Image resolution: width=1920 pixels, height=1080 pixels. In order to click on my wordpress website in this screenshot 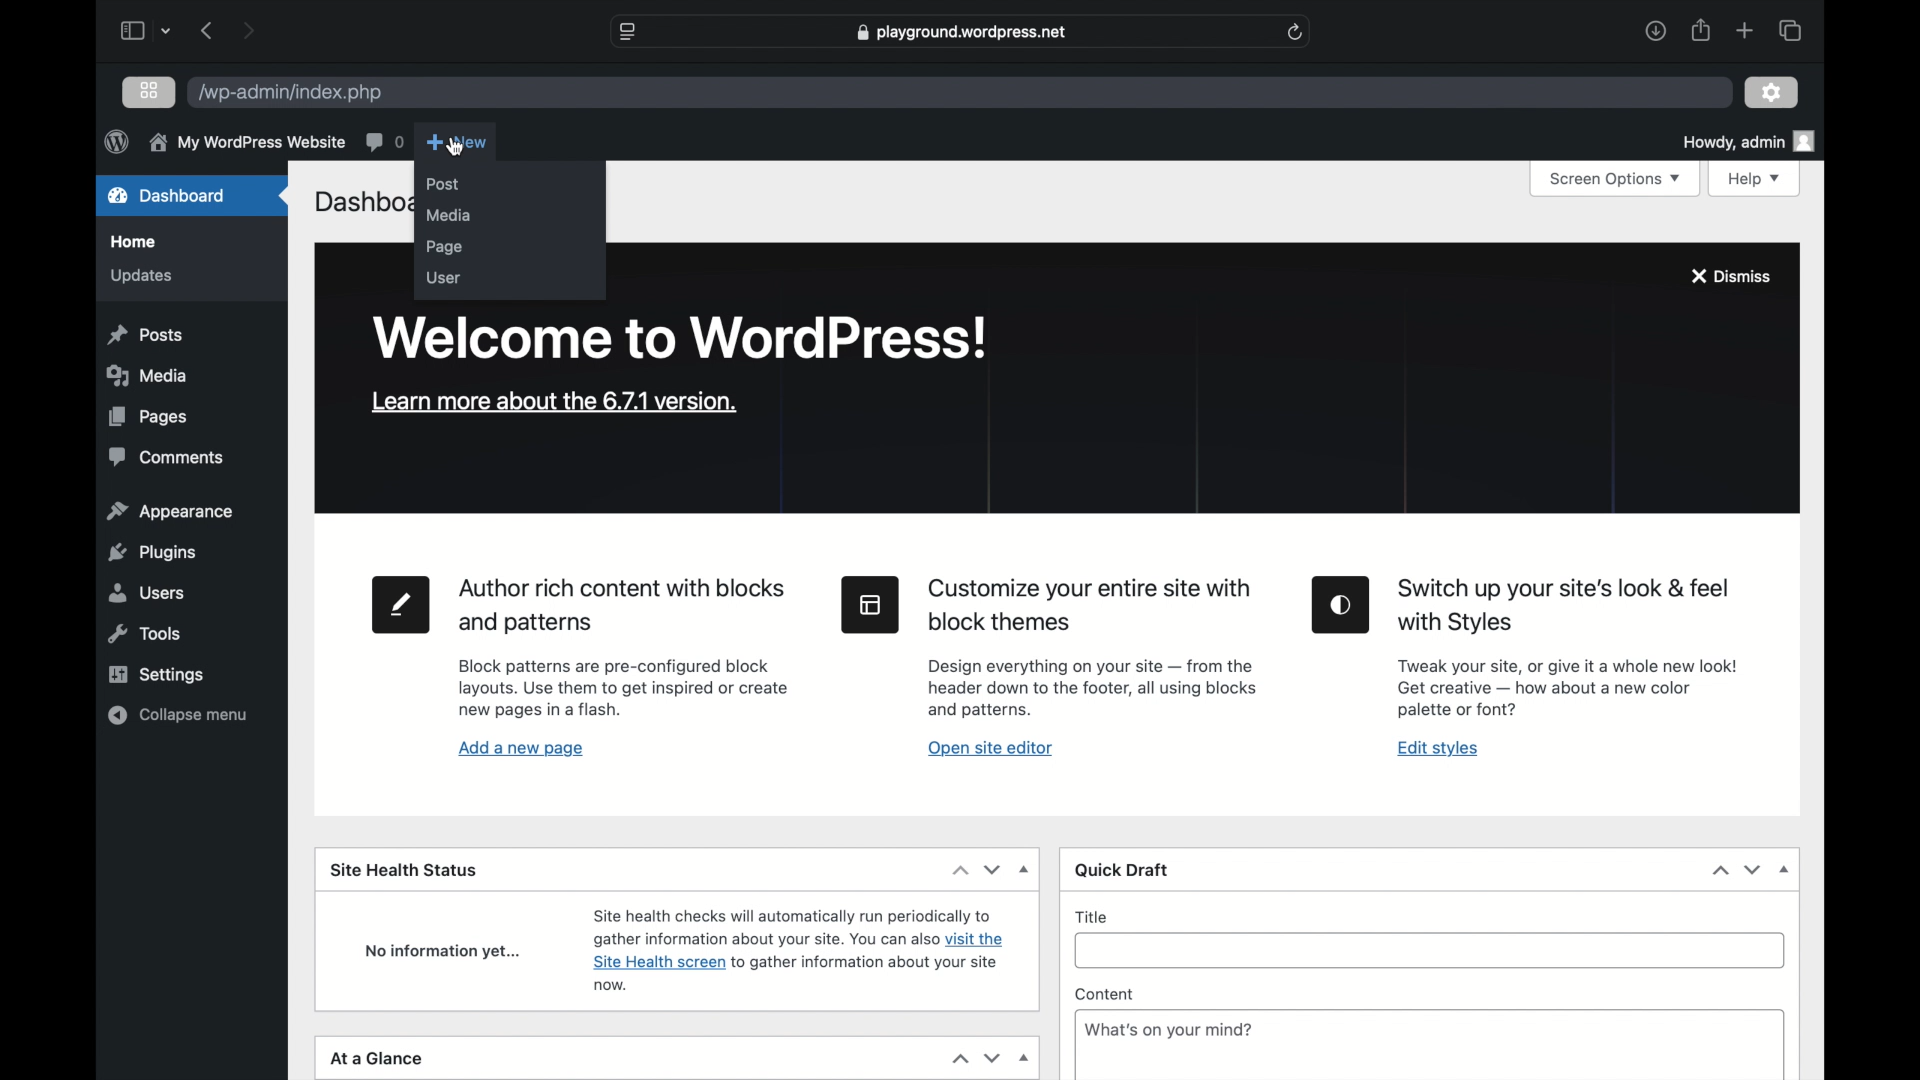, I will do `click(246, 142)`.